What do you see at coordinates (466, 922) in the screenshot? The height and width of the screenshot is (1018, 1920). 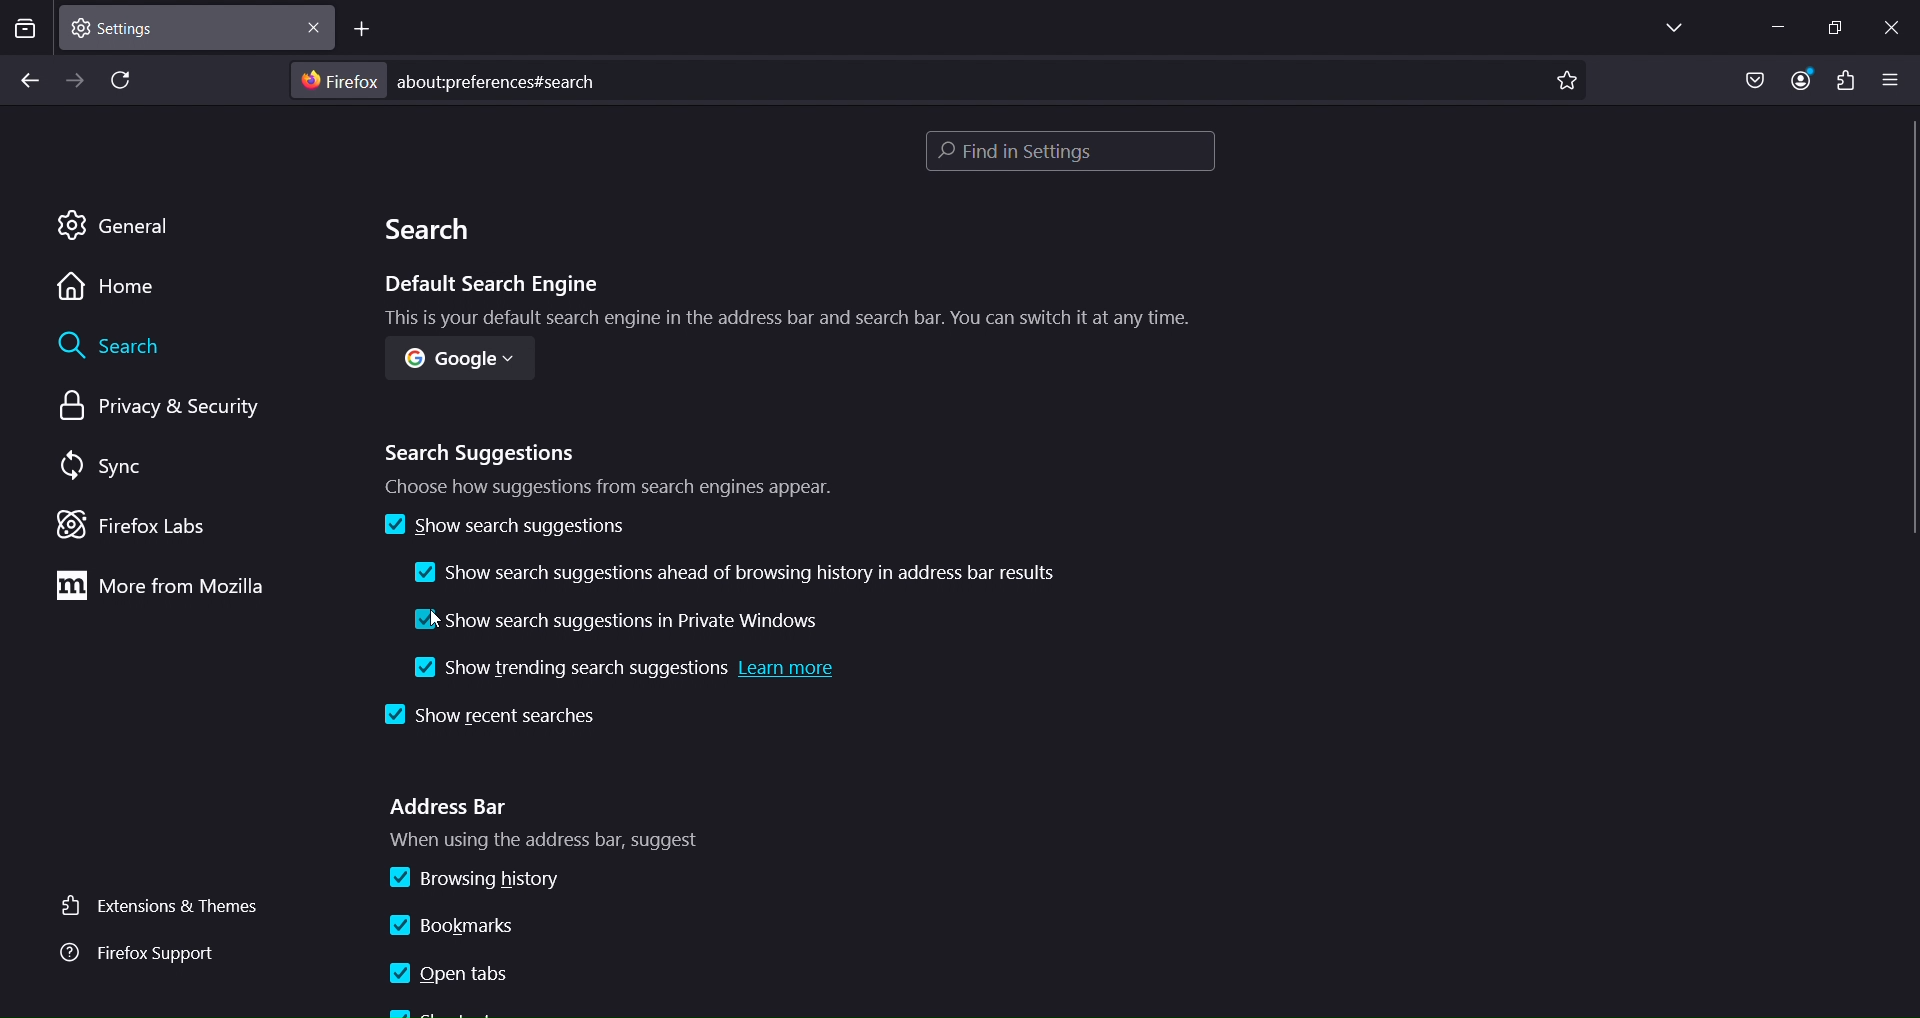 I see `bookmarks` at bounding box center [466, 922].